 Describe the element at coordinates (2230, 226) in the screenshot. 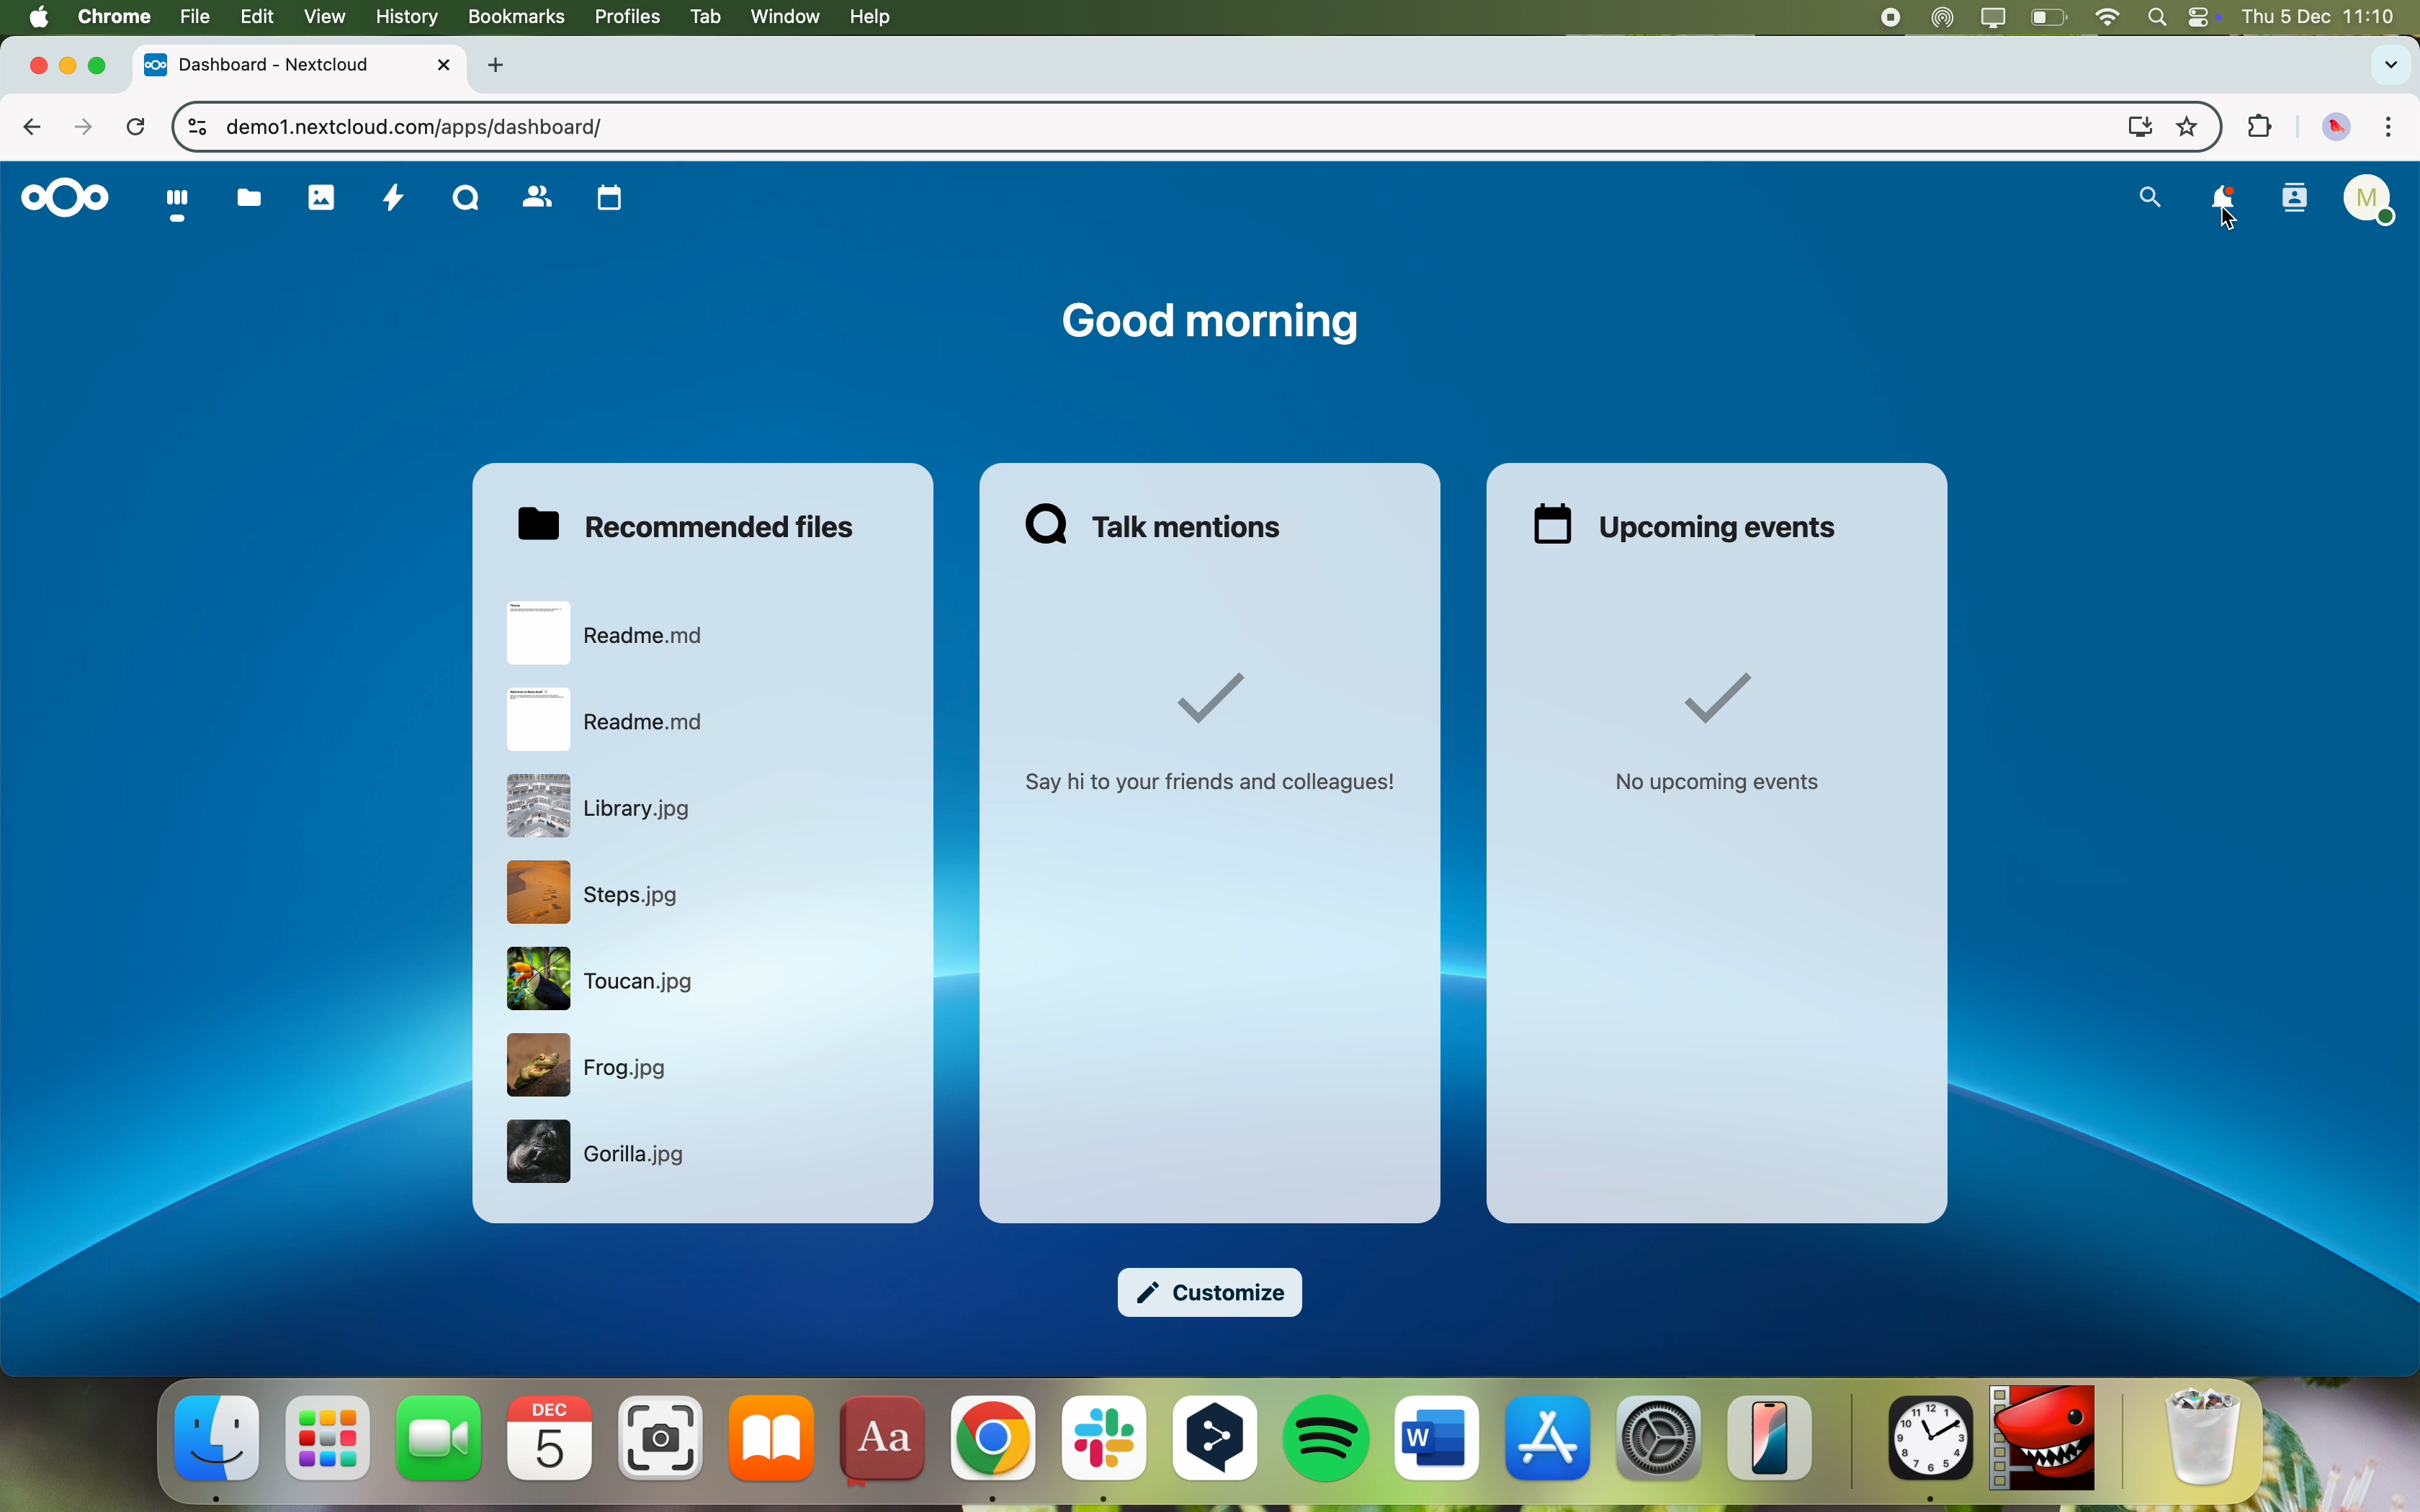

I see `cursor` at that location.